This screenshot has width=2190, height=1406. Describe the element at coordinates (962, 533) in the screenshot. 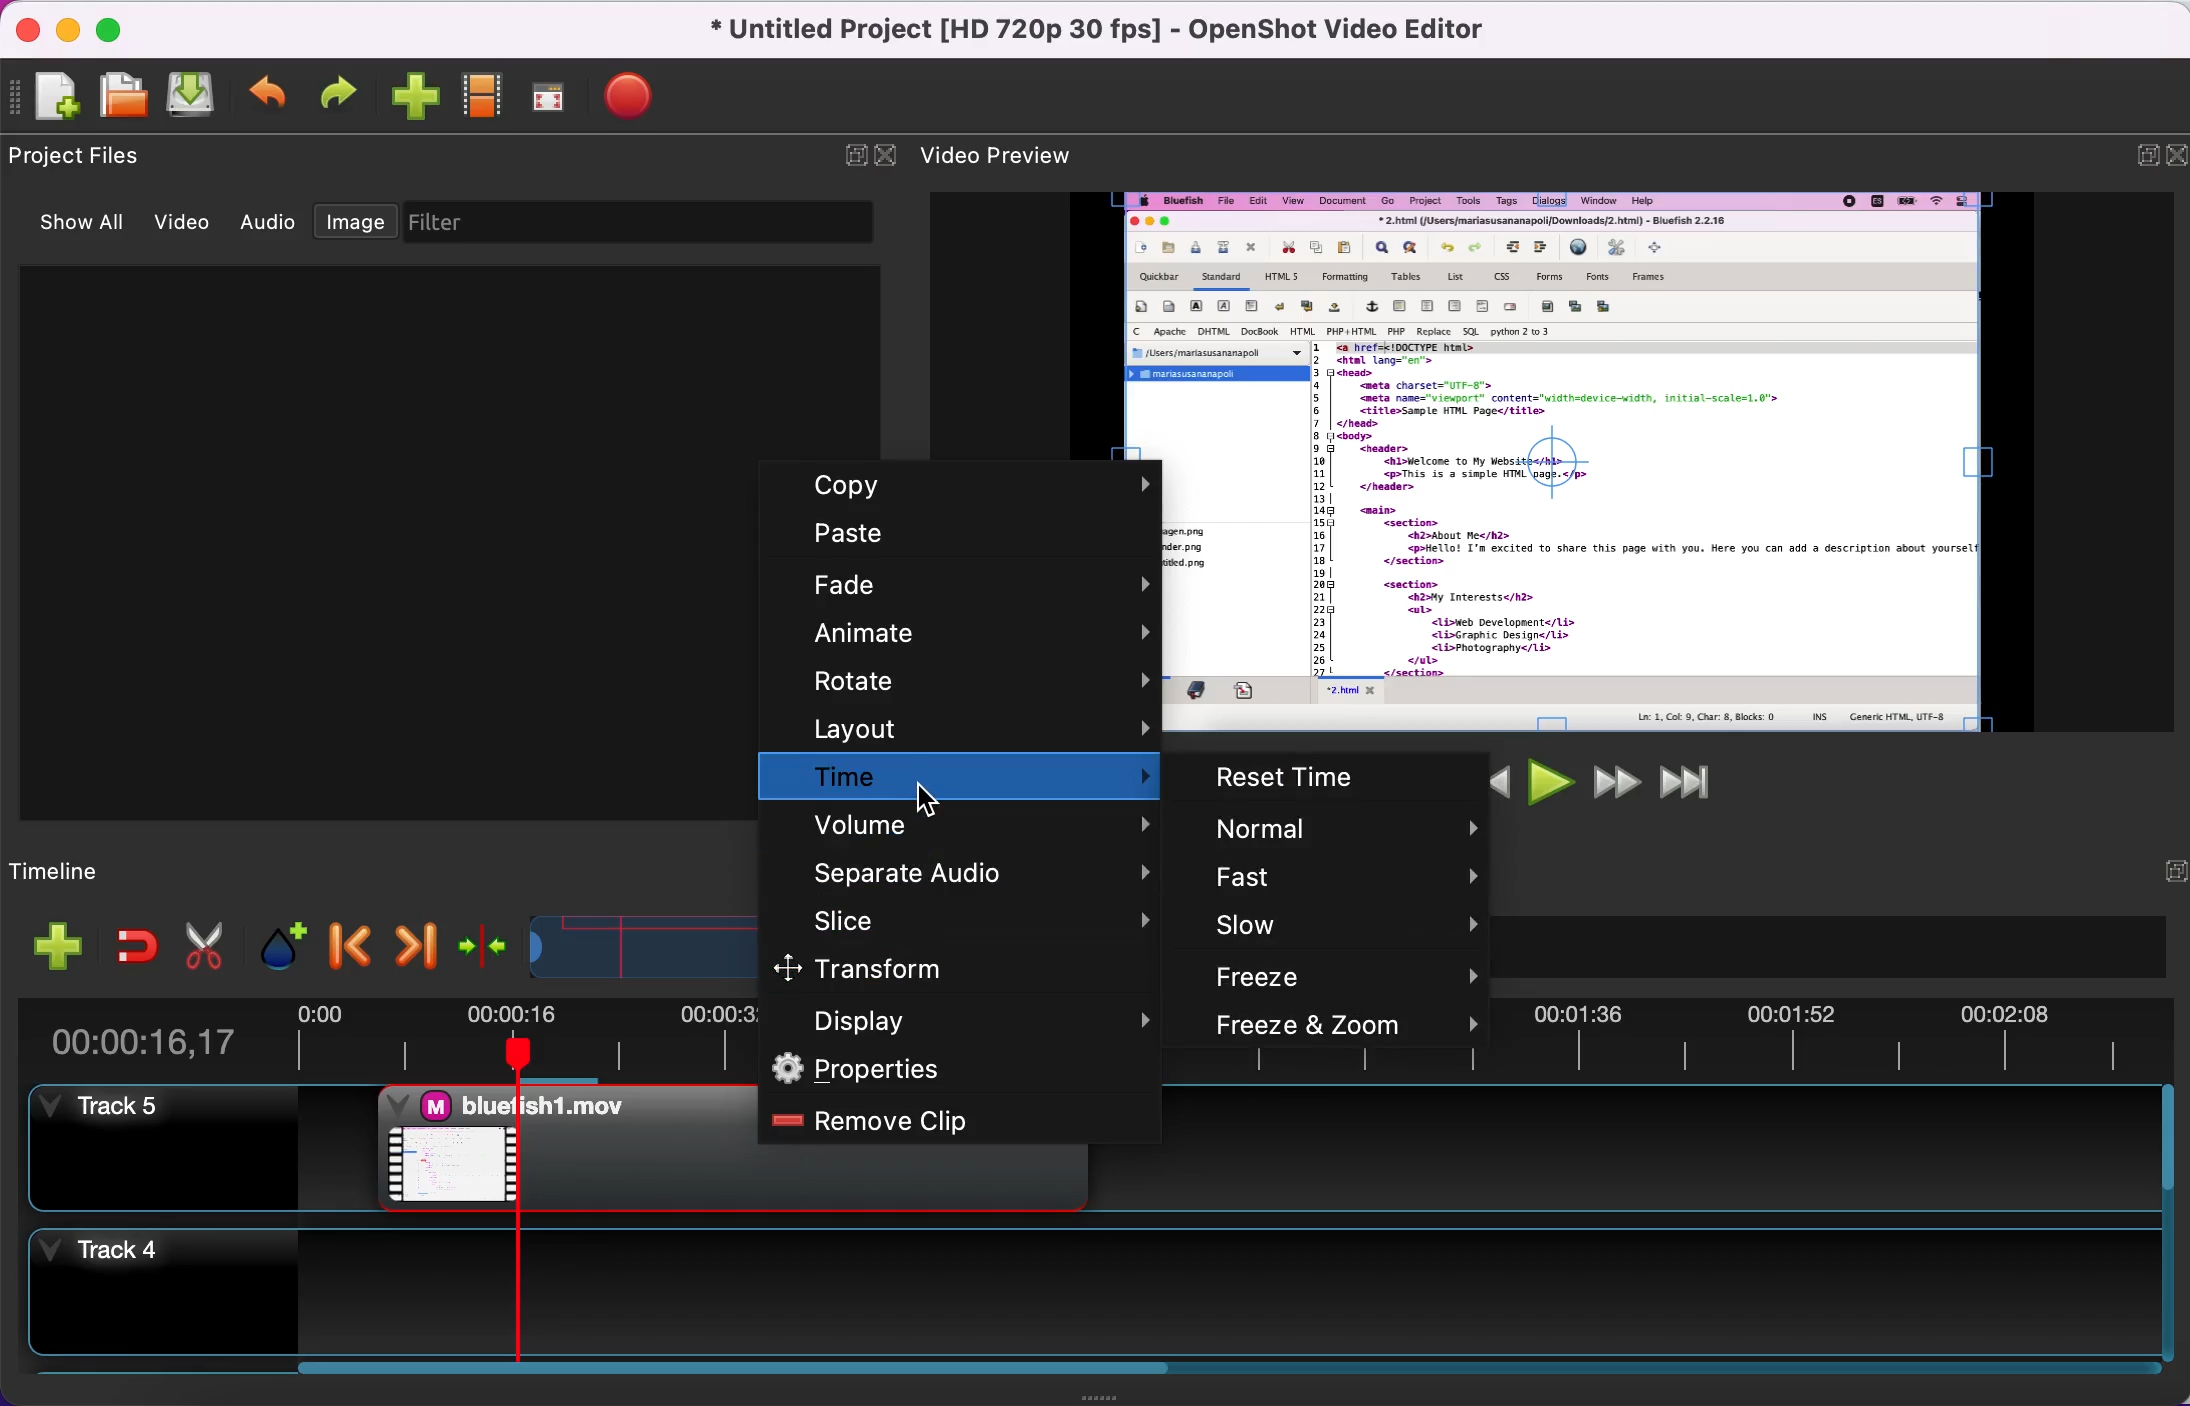

I see `paste` at that location.